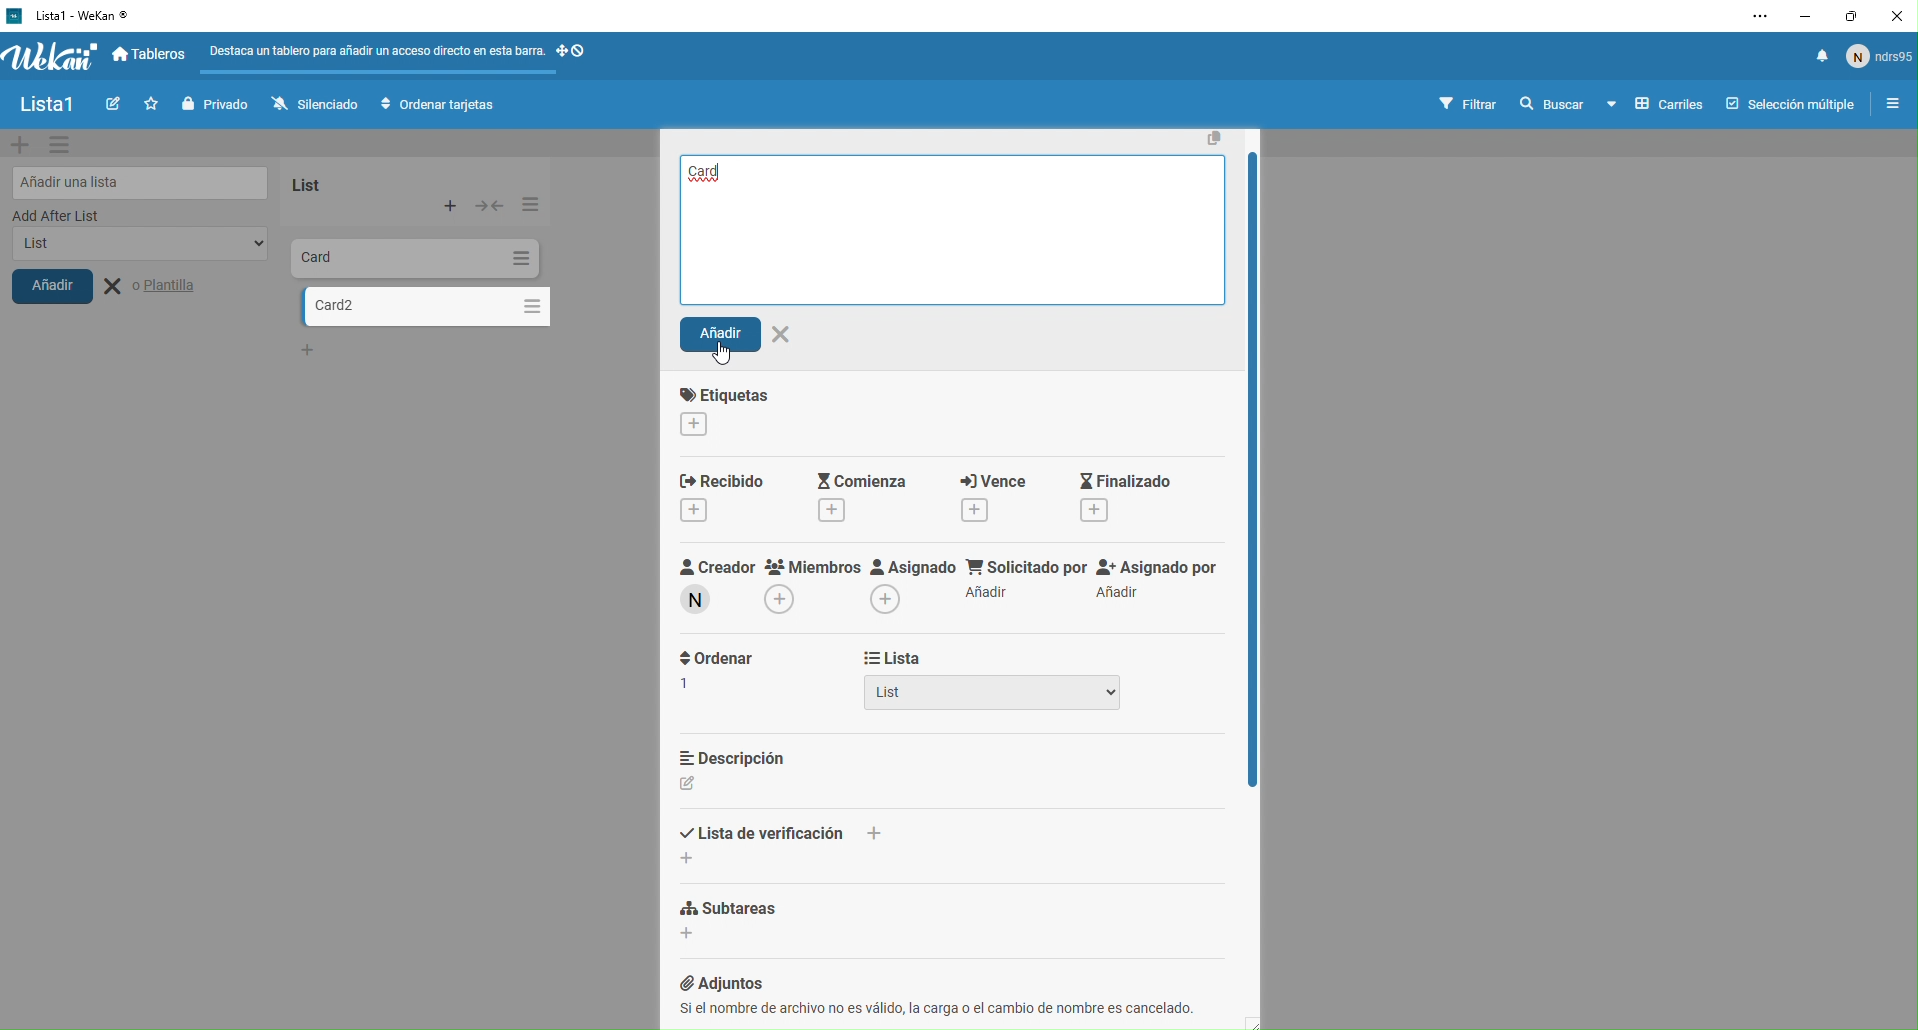  Describe the element at coordinates (527, 303) in the screenshot. I see `Options` at that location.